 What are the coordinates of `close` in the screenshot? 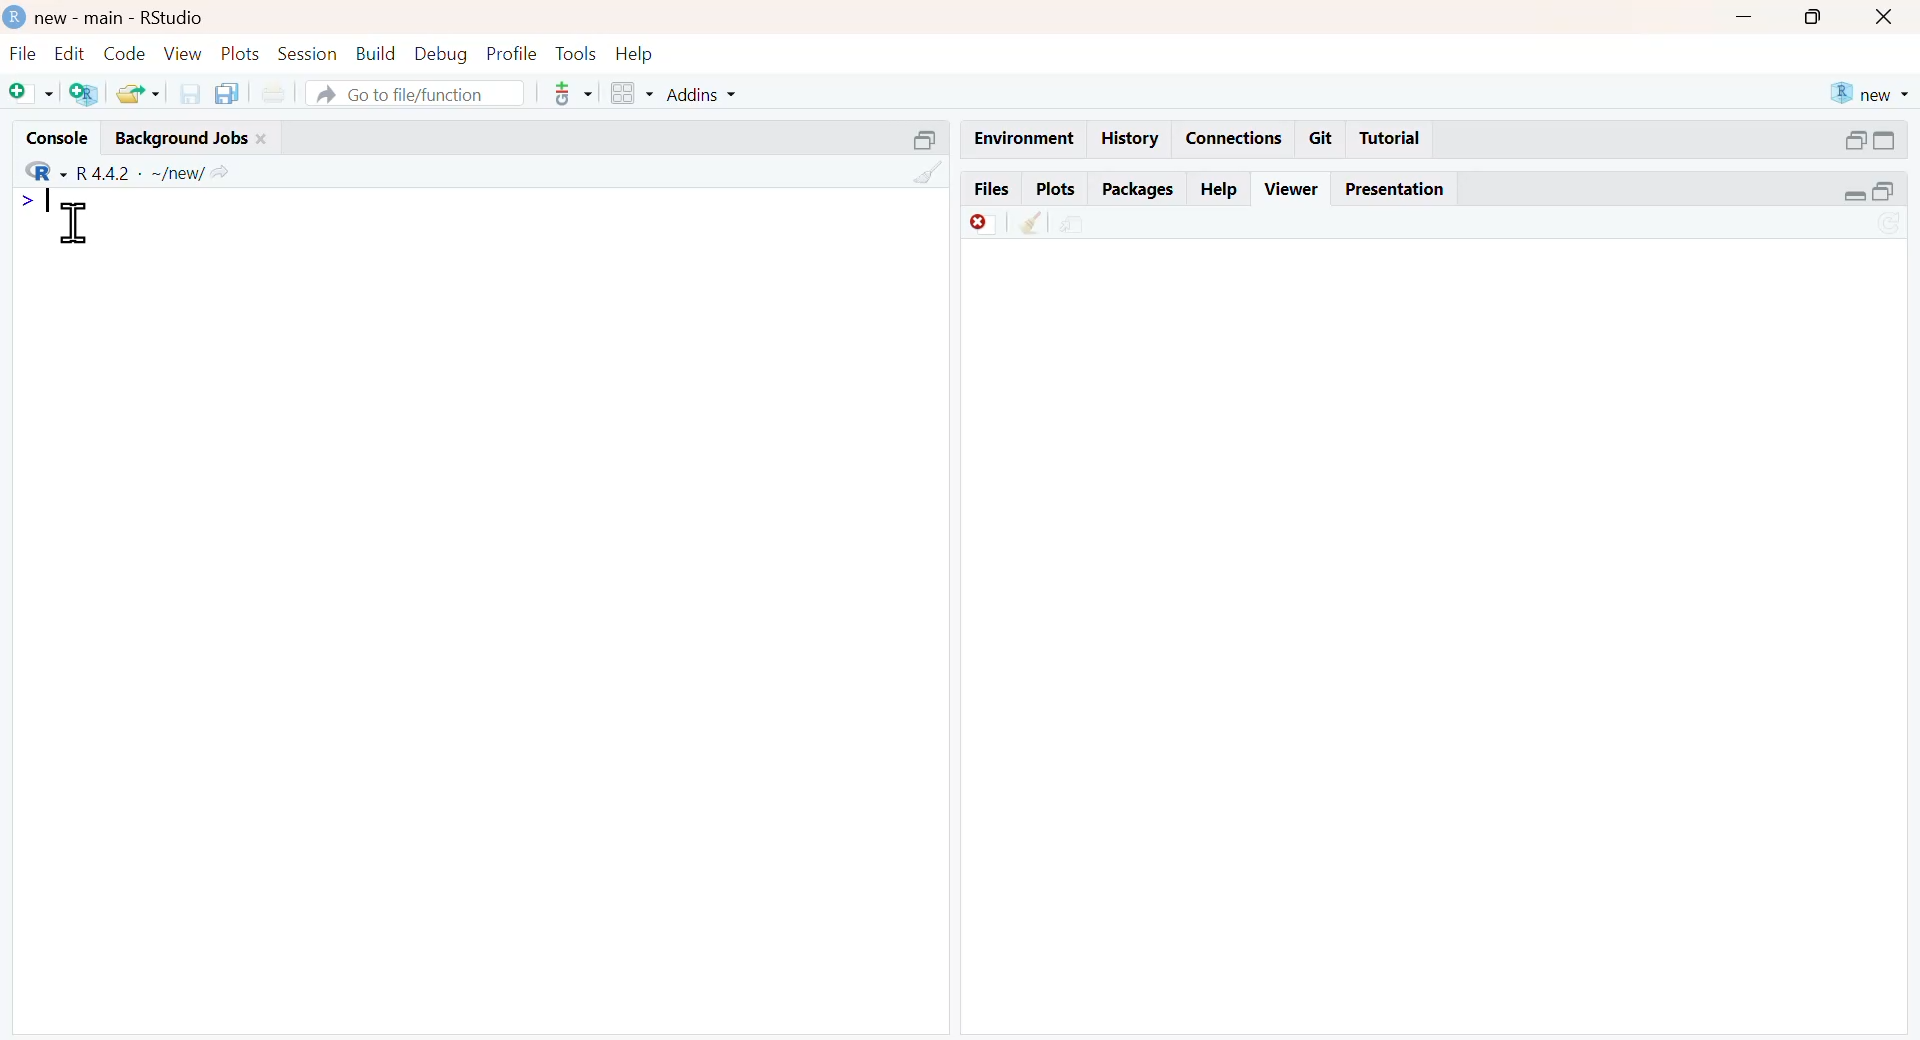 It's located at (262, 140).